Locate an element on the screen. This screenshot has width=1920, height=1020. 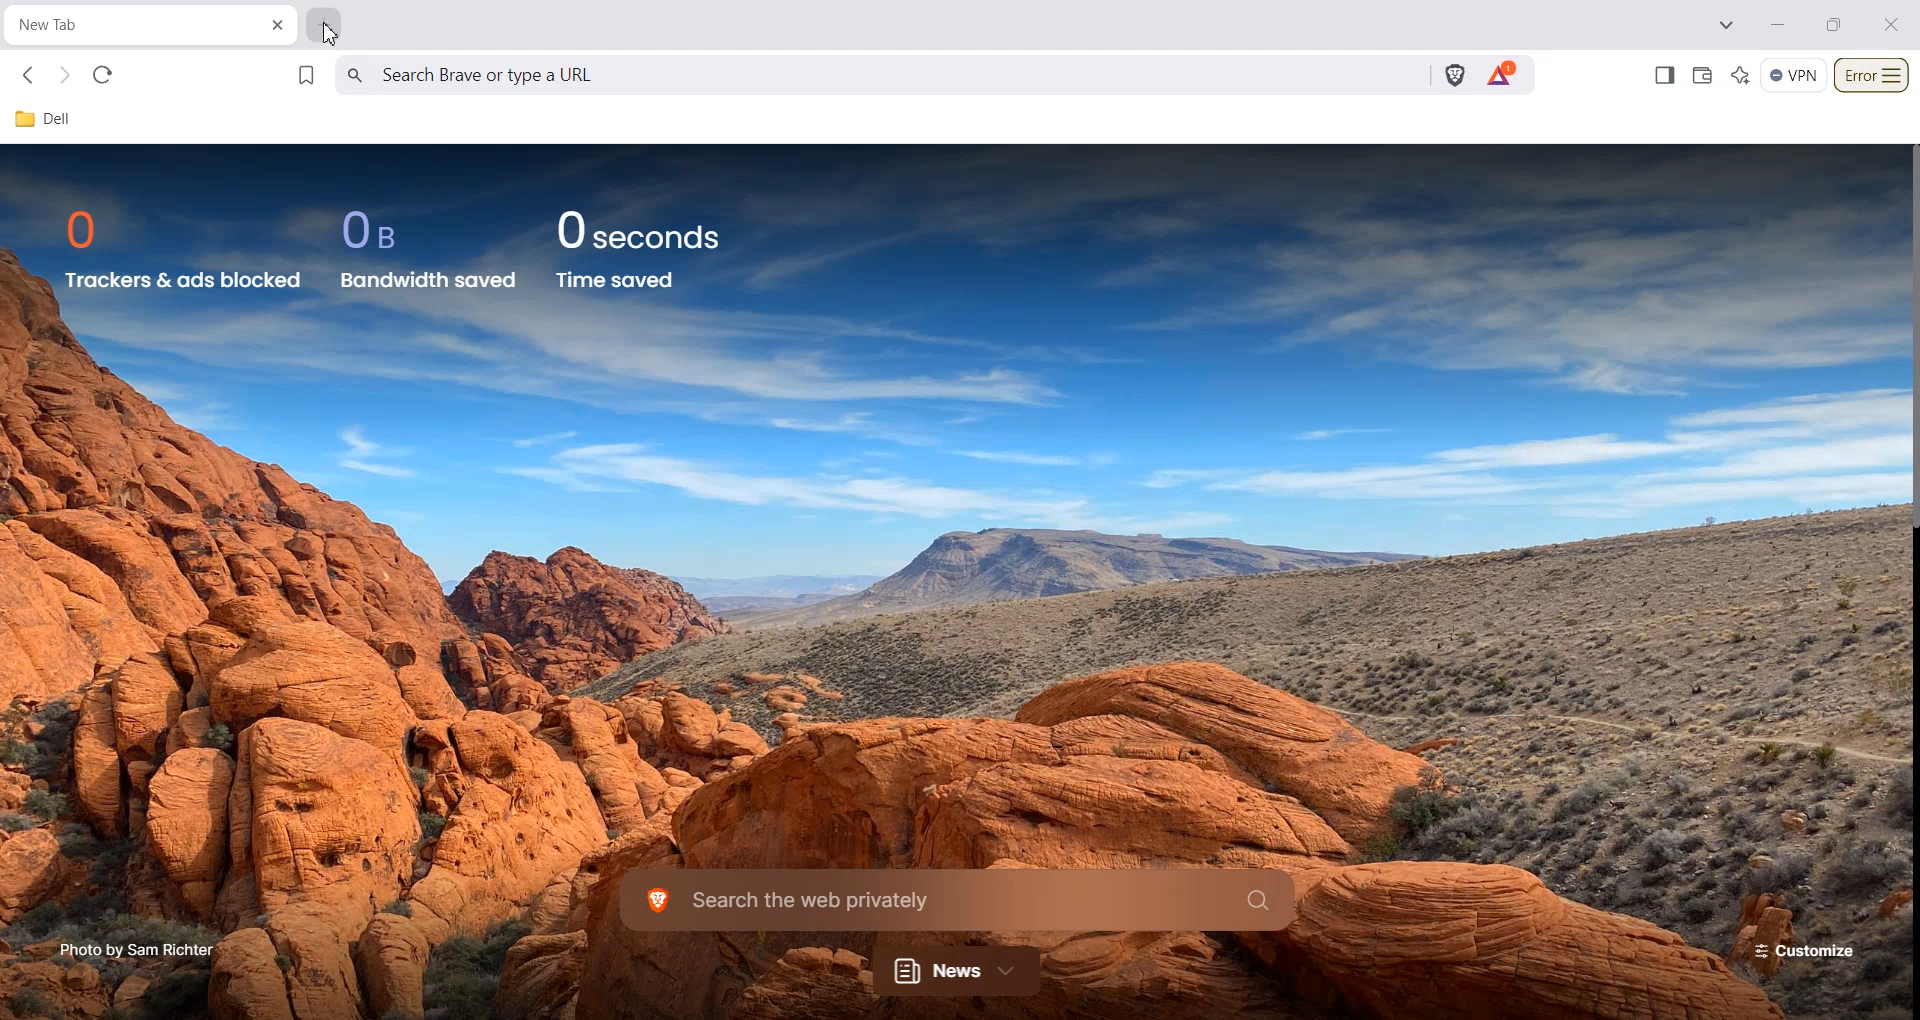
Minimize/Maximize is located at coordinates (1835, 25).